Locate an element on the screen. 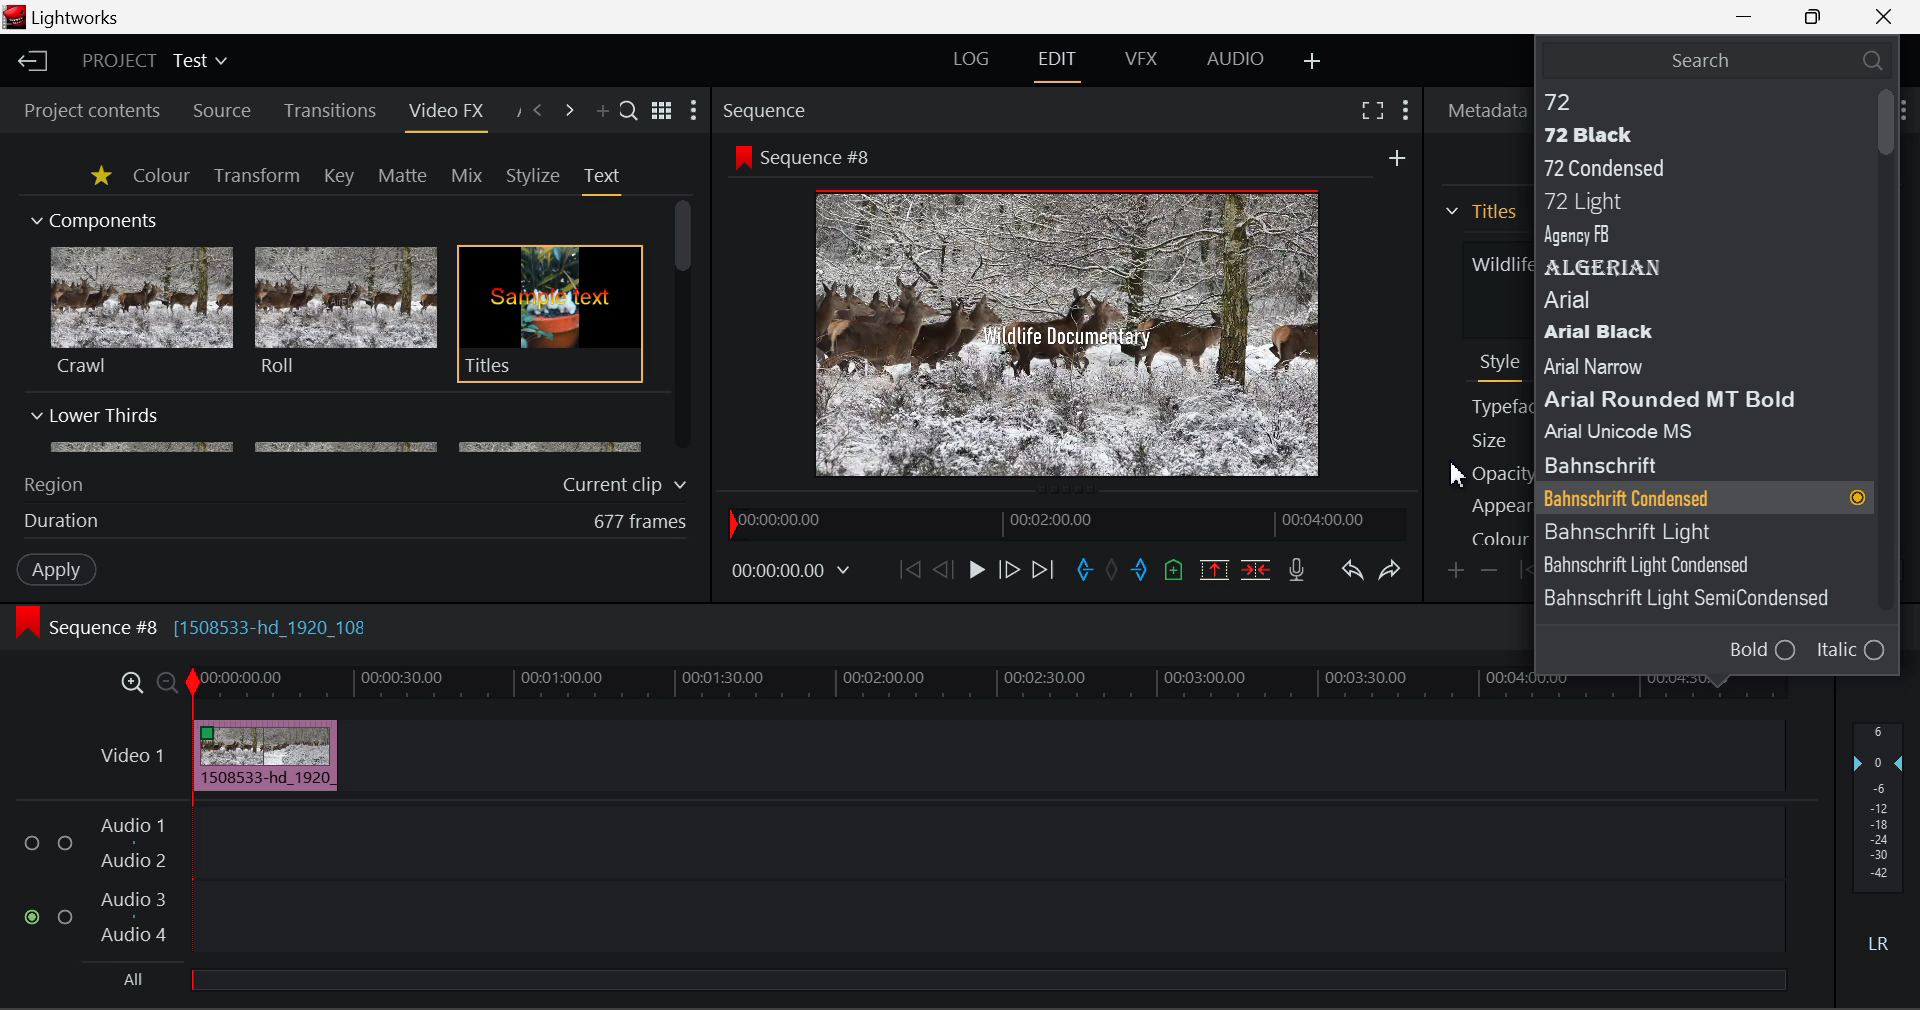 This screenshot has width=1920, height=1010. Lightworks is located at coordinates (78, 17).